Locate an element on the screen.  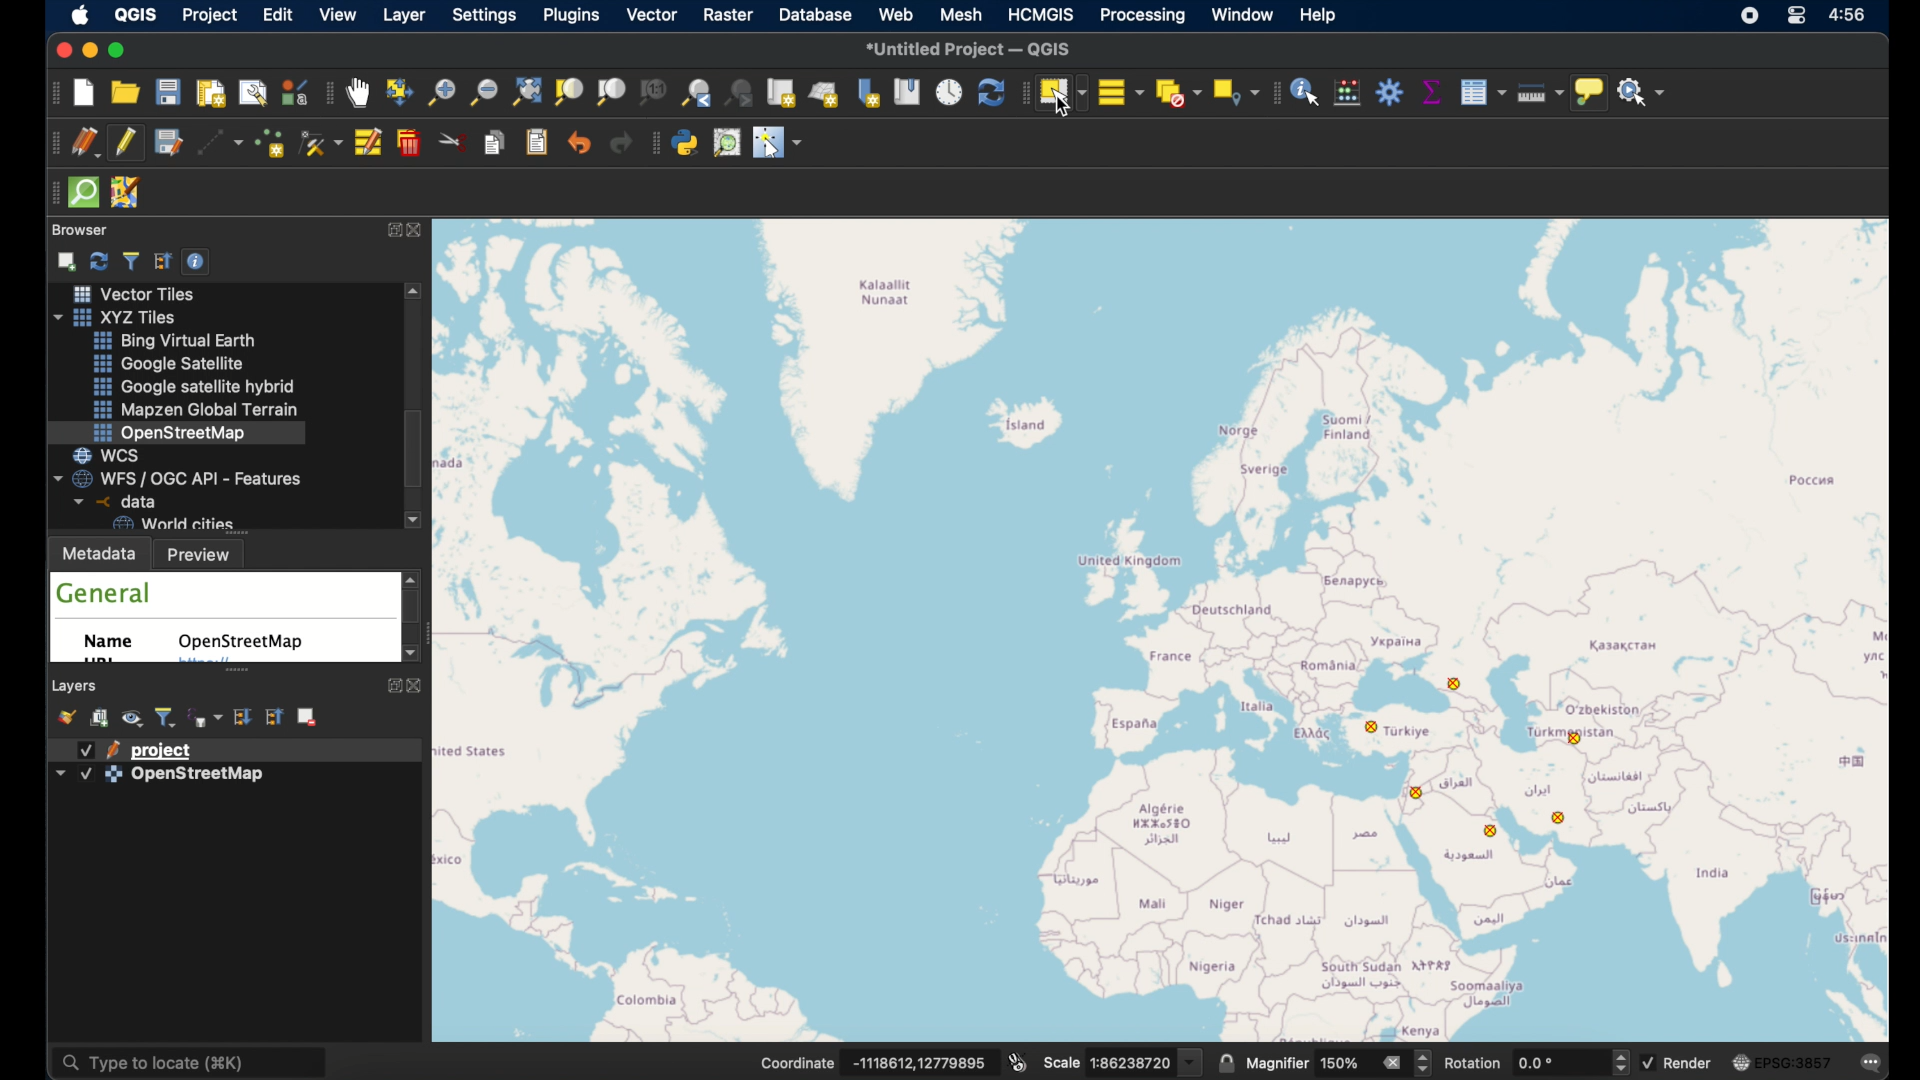
openstreetmap is located at coordinates (171, 432).